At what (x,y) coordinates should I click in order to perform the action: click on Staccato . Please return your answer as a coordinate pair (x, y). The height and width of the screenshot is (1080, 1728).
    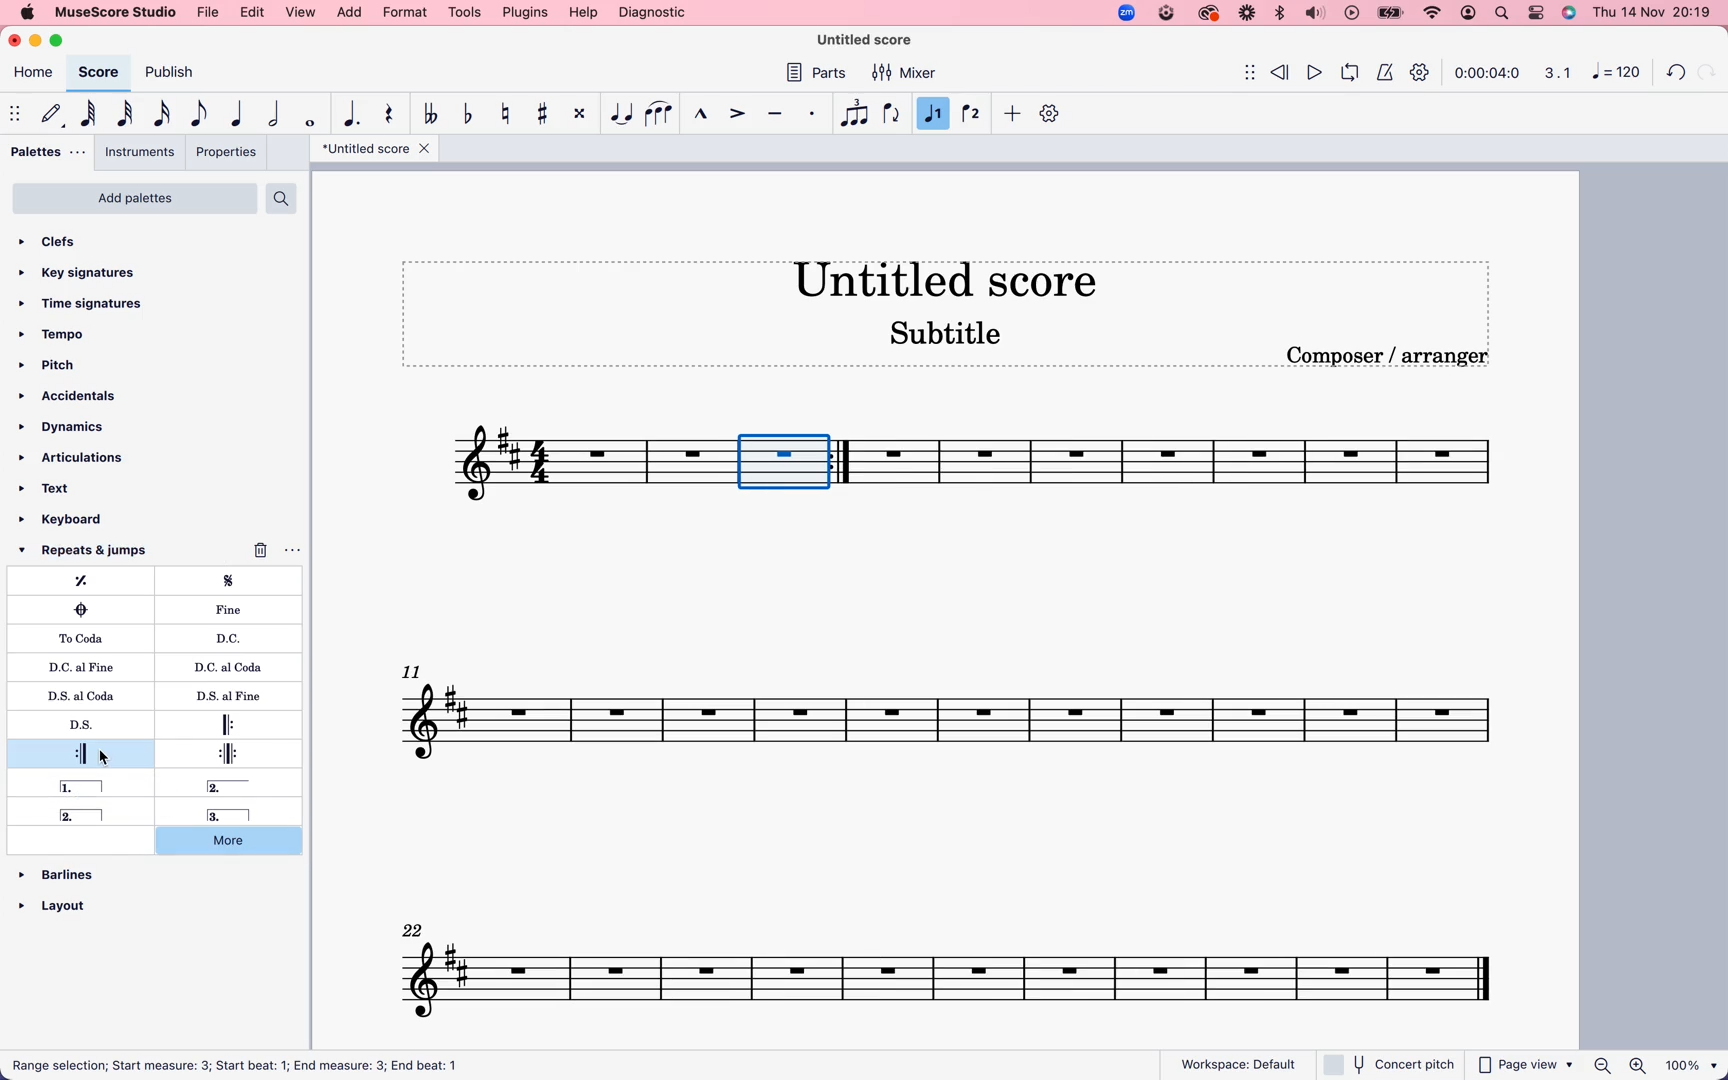
    Looking at the image, I should click on (814, 113).